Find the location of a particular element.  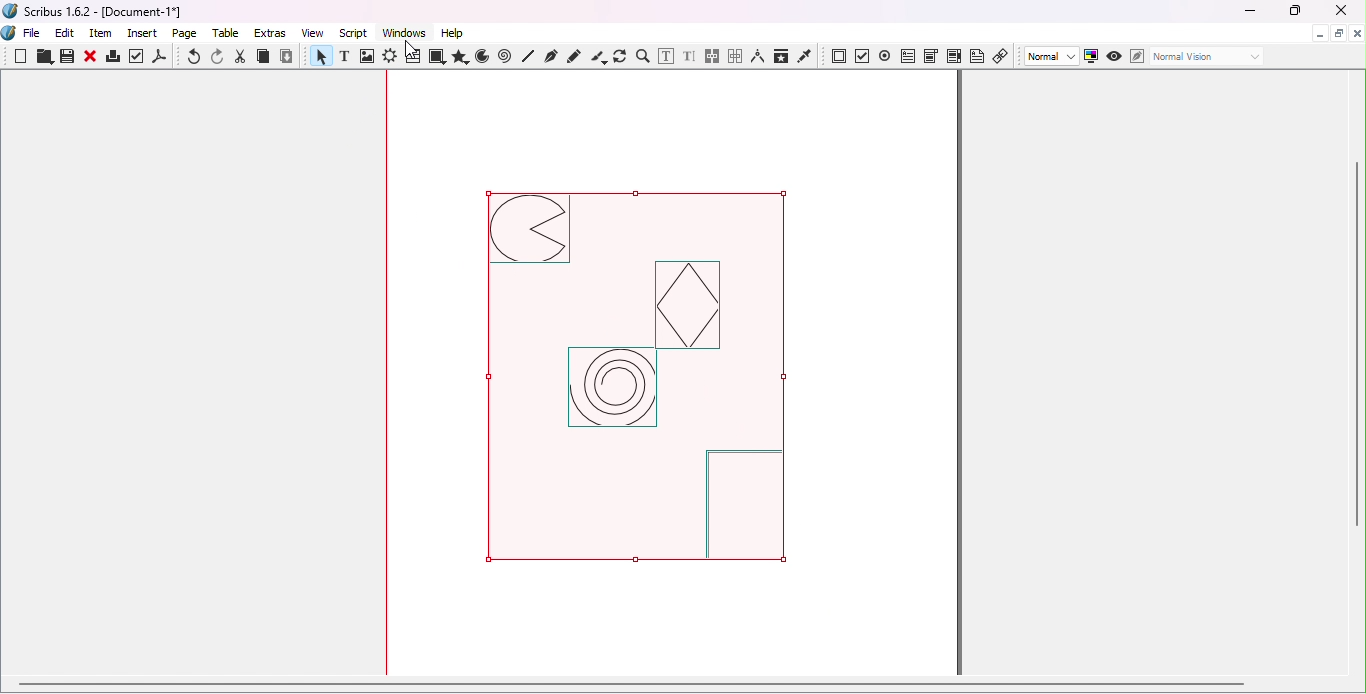

Edit in Preview mode is located at coordinates (1136, 55).